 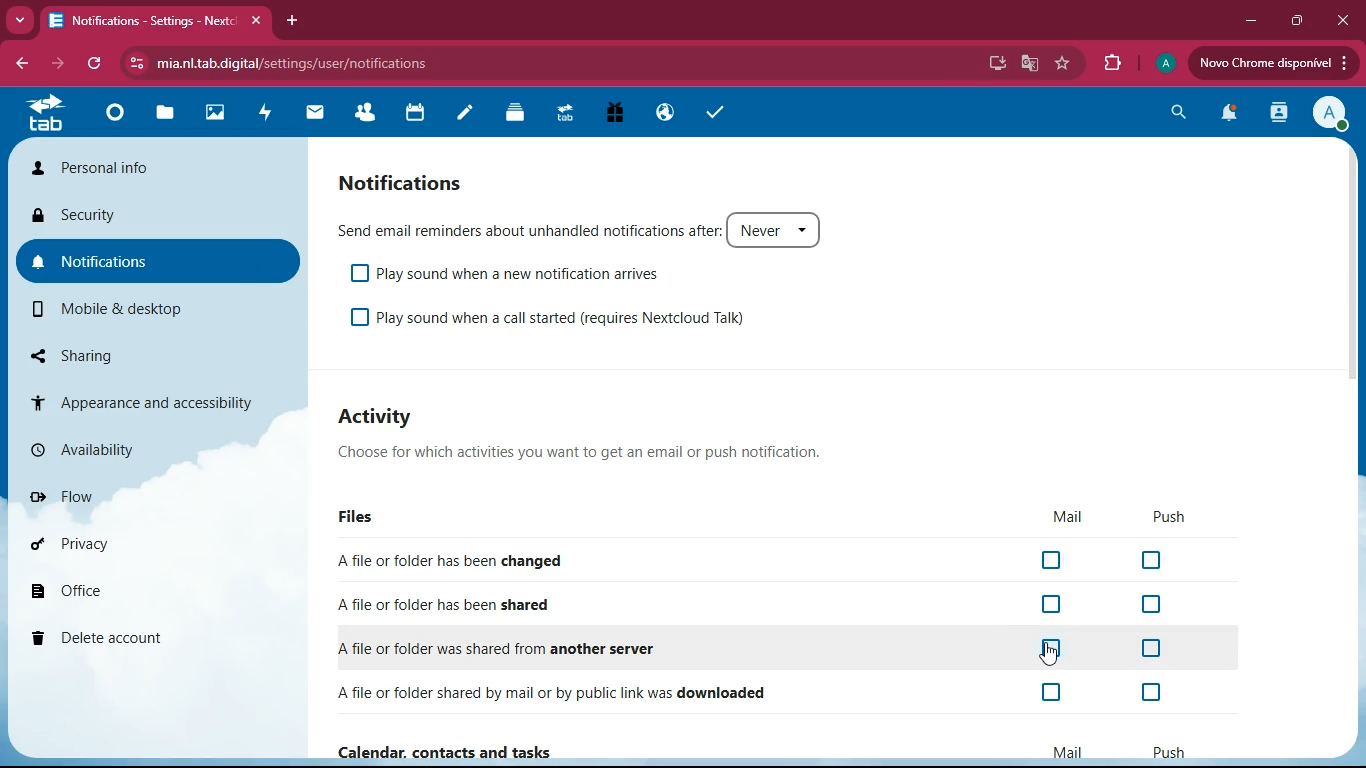 What do you see at coordinates (133, 354) in the screenshot?
I see `sharing` at bounding box center [133, 354].